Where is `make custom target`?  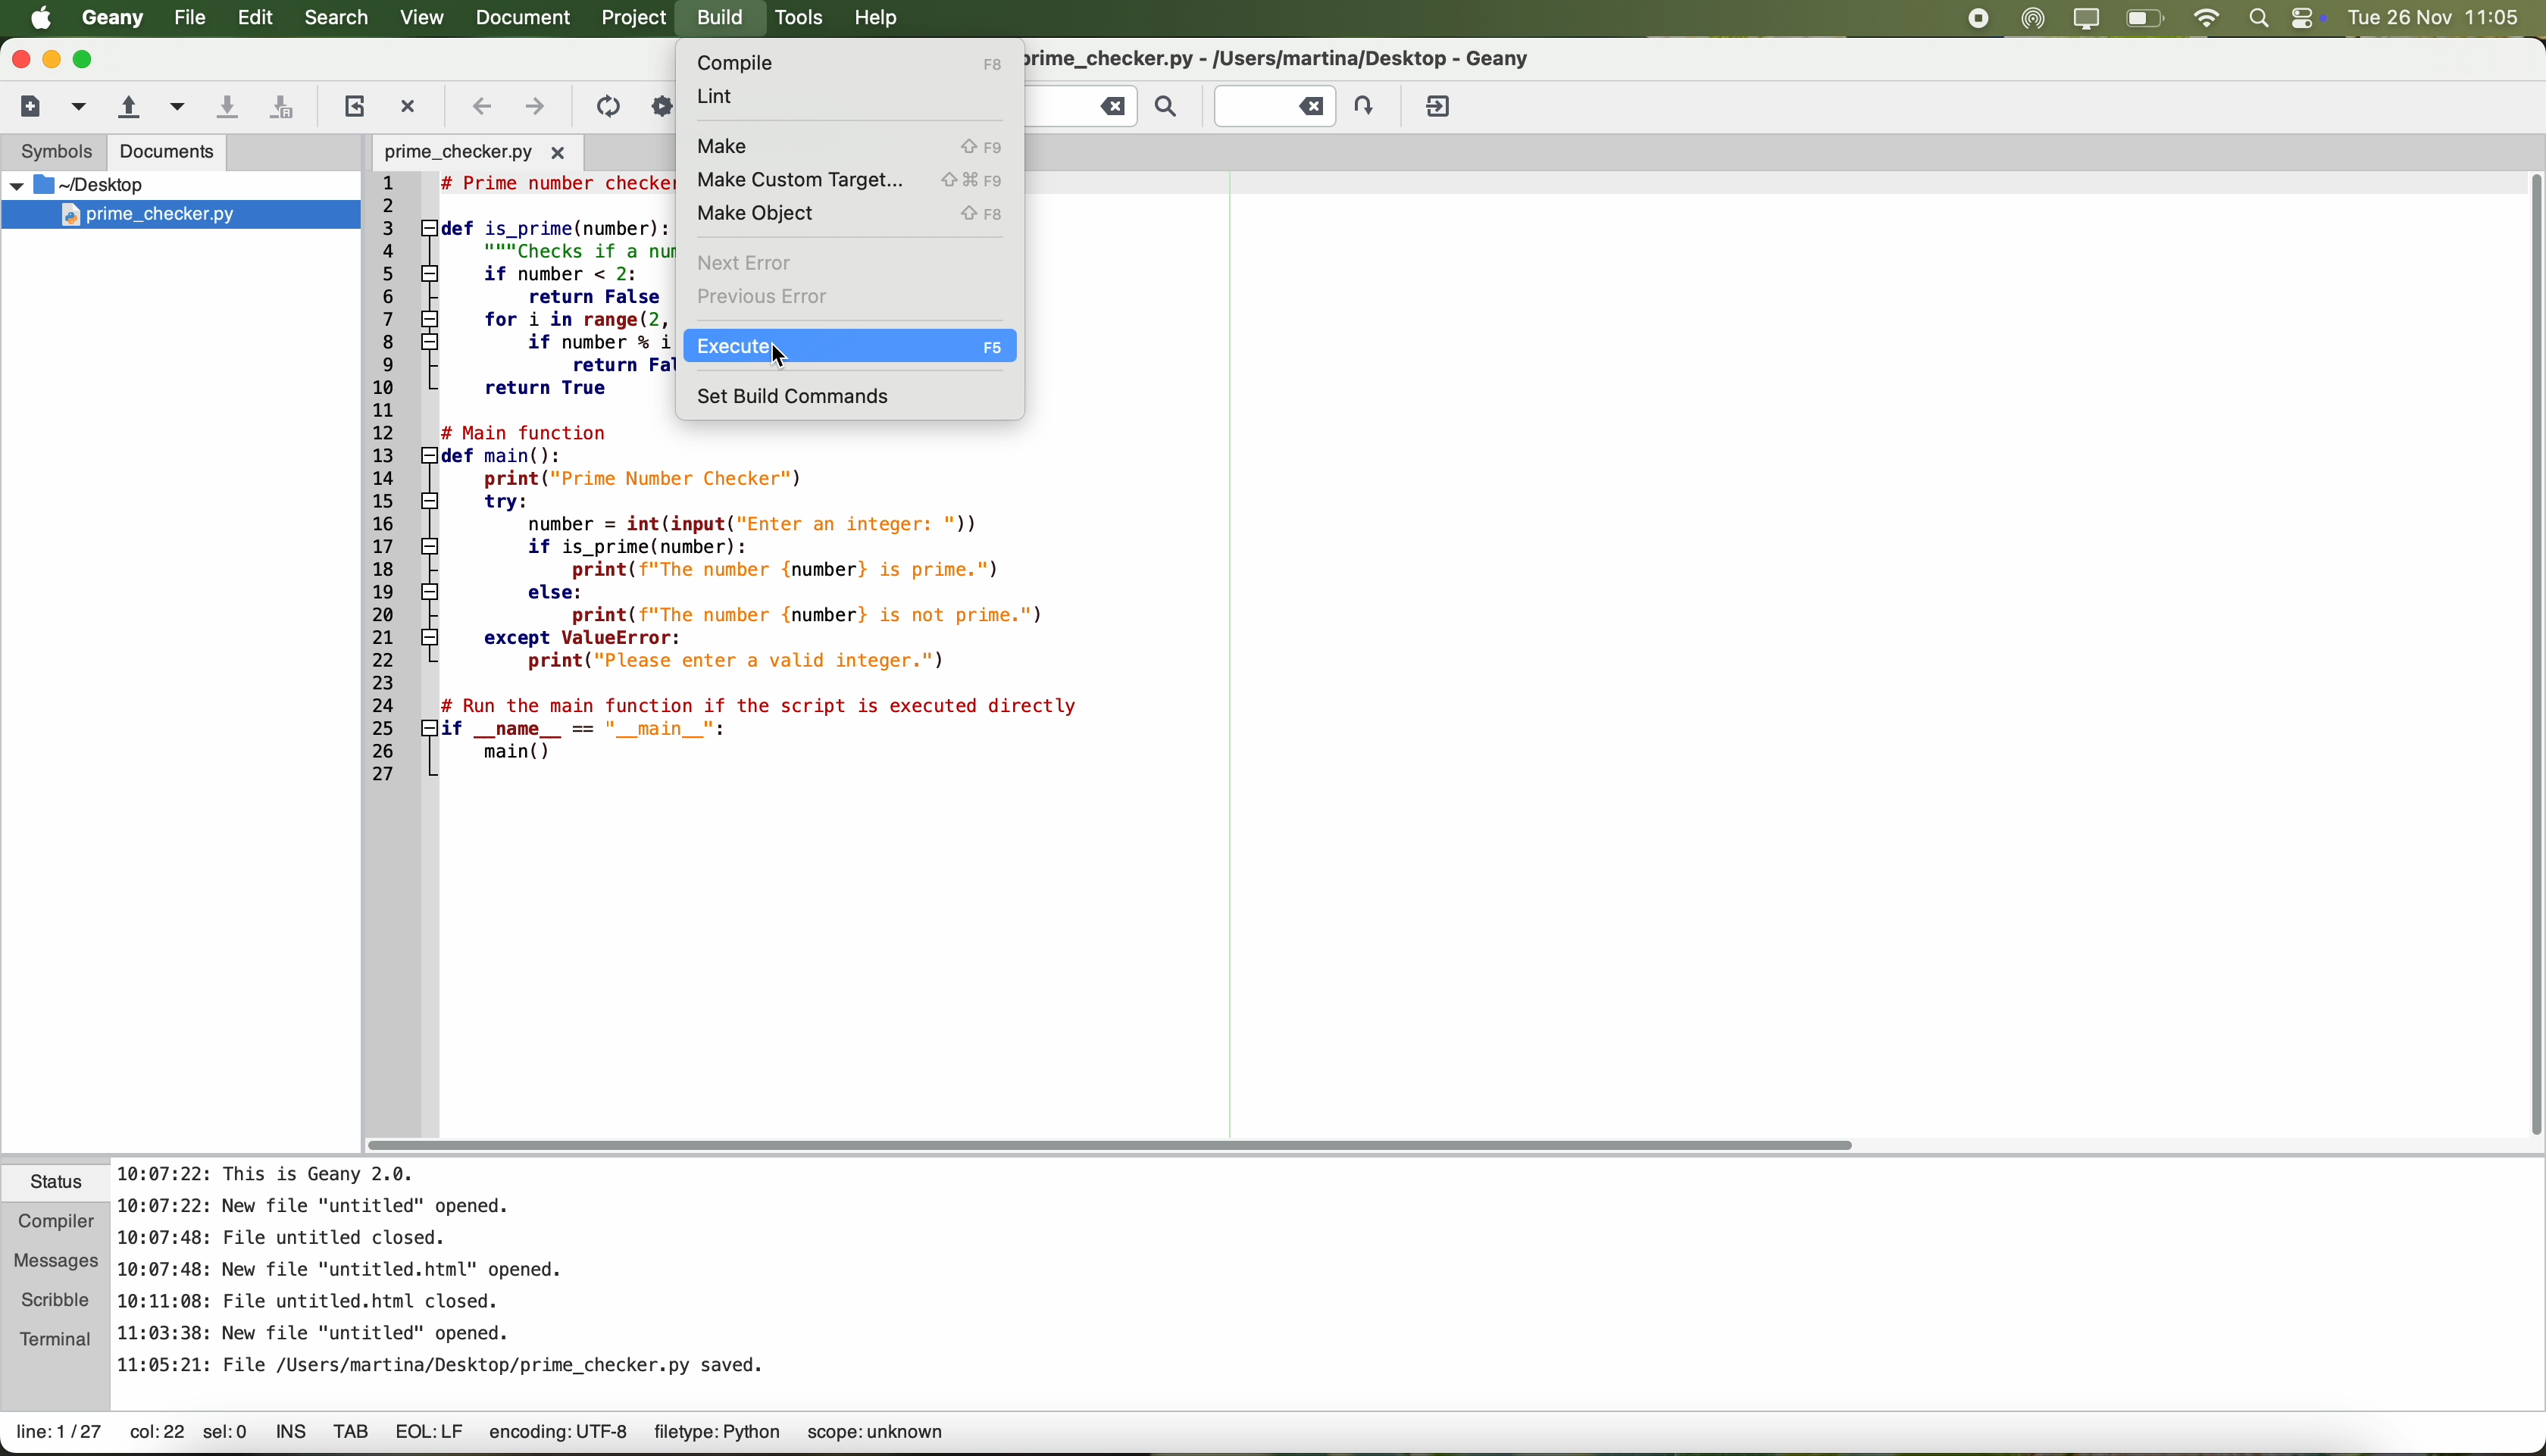
make custom target is located at coordinates (849, 179).